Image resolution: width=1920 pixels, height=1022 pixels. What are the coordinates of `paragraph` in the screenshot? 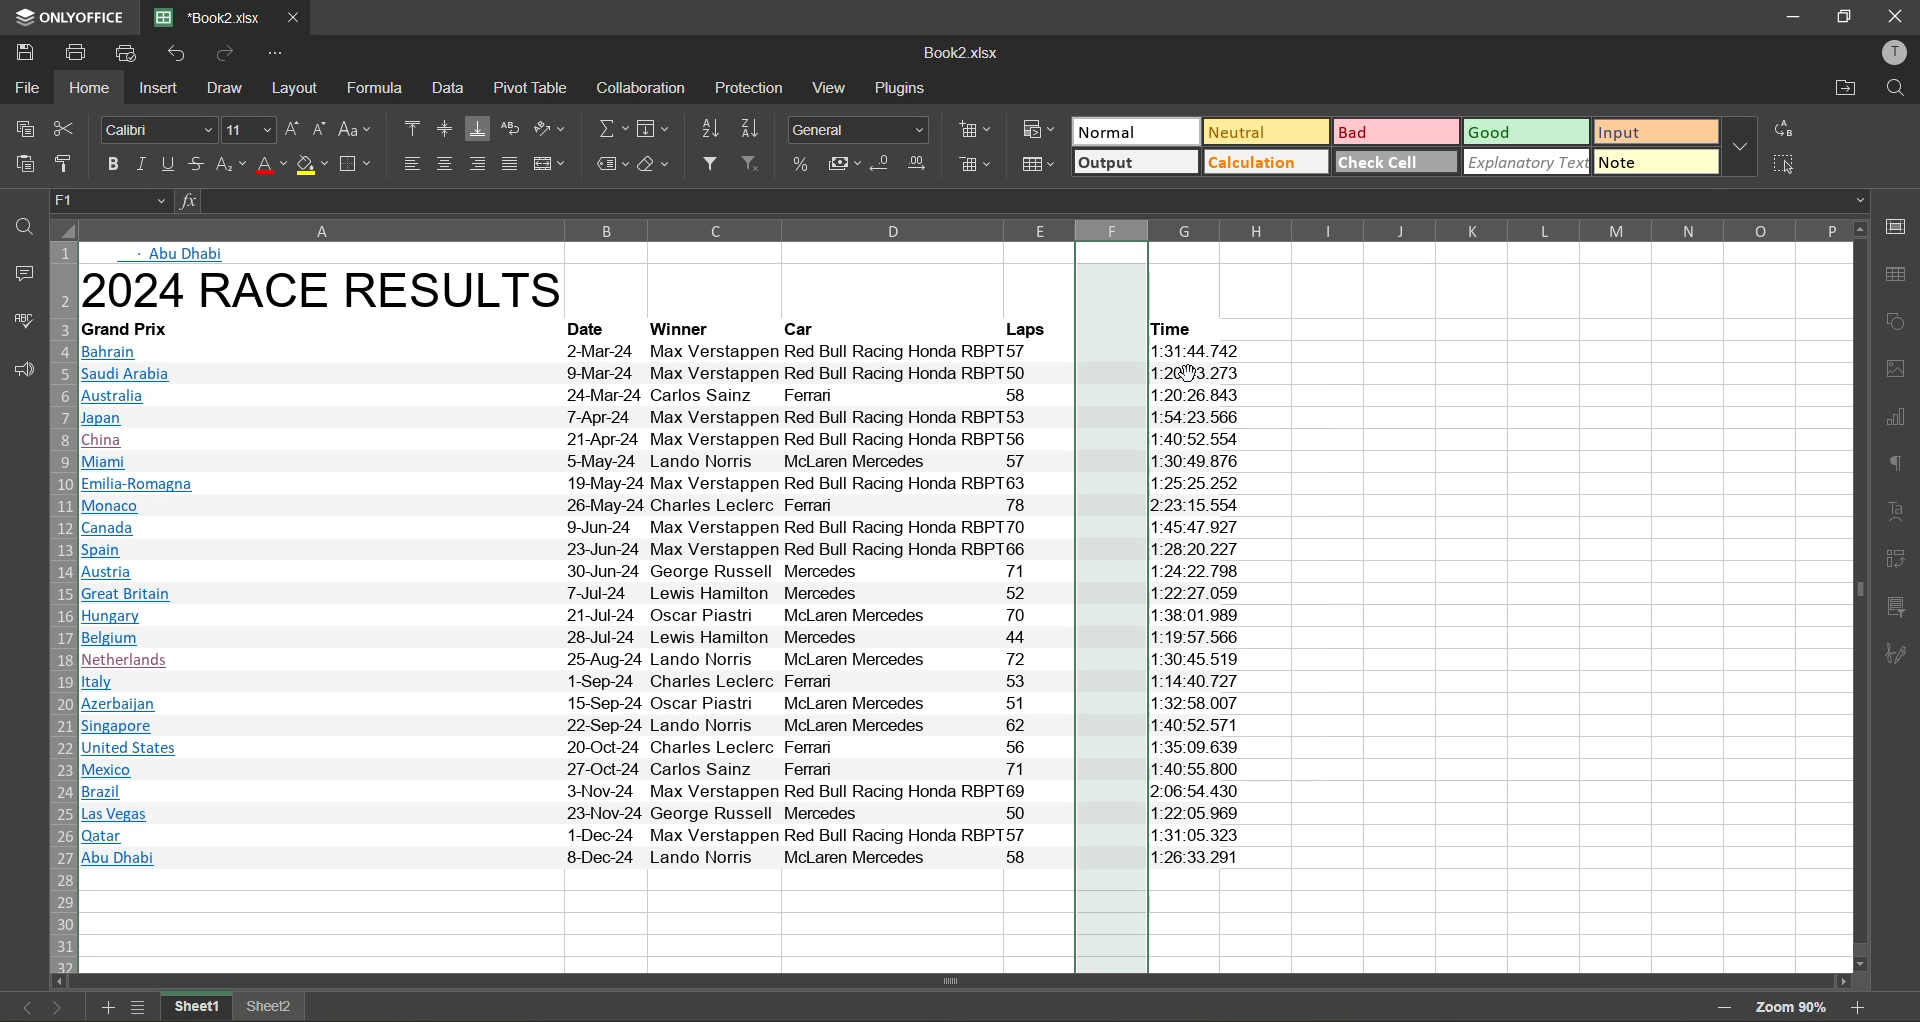 It's located at (1901, 465).